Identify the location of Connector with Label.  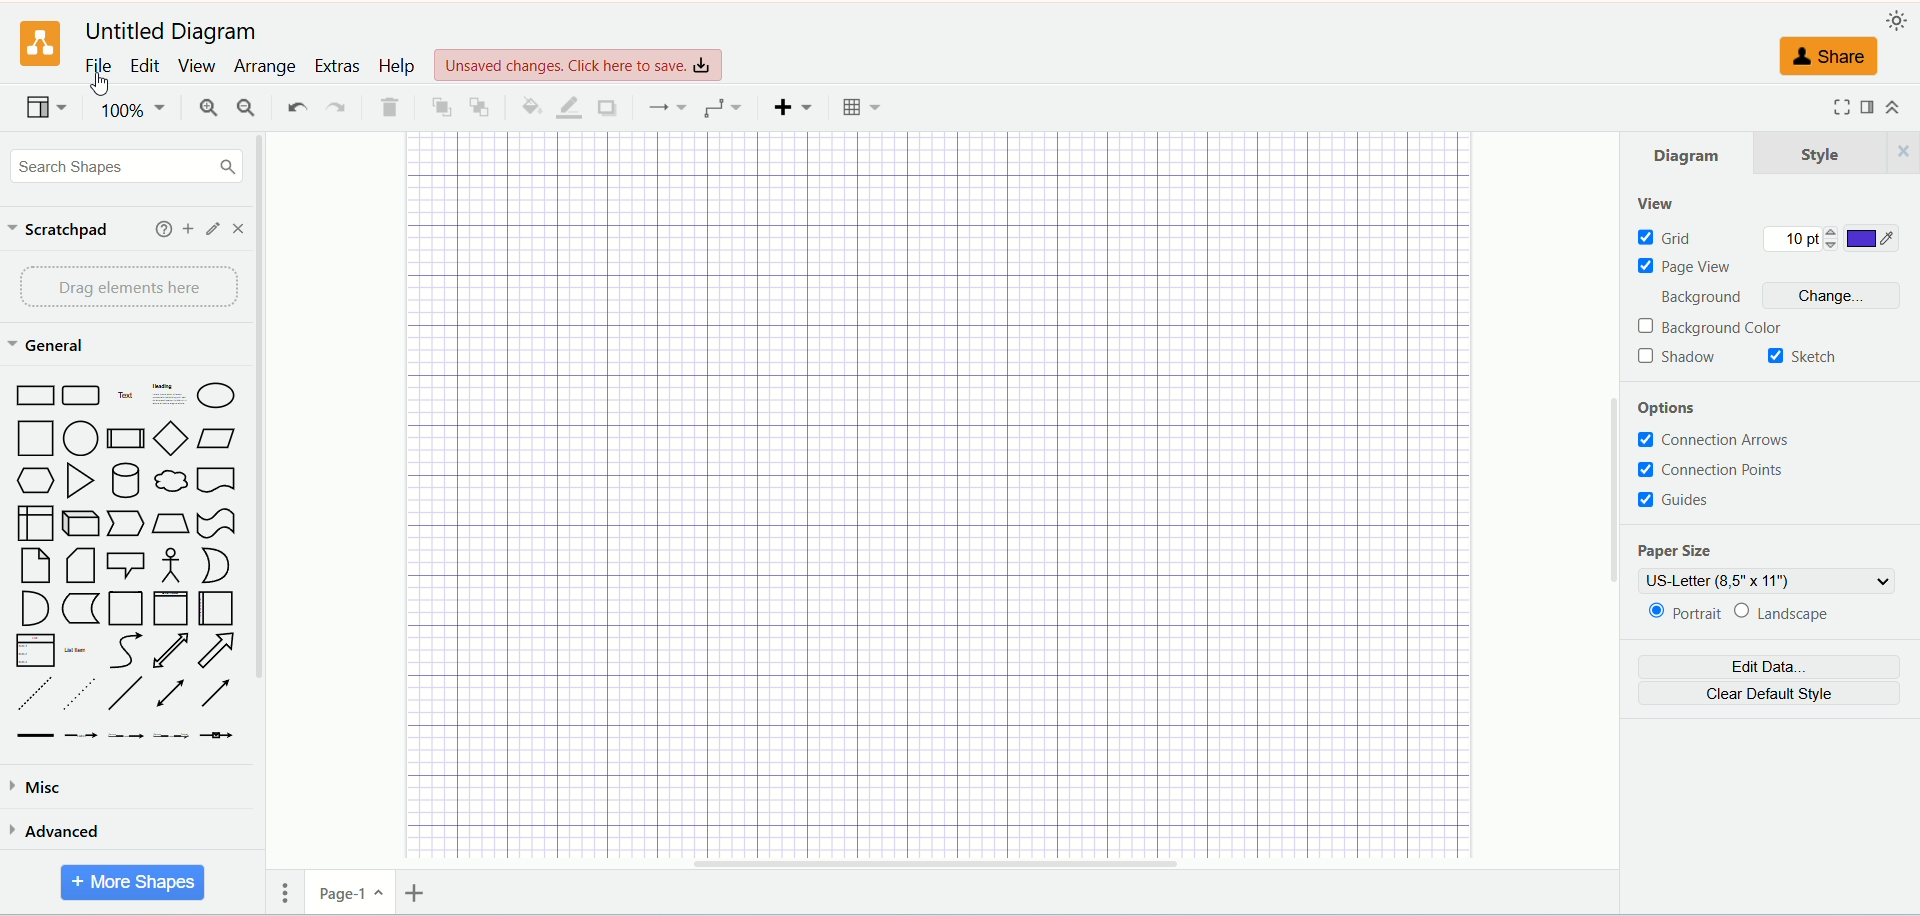
(82, 737).